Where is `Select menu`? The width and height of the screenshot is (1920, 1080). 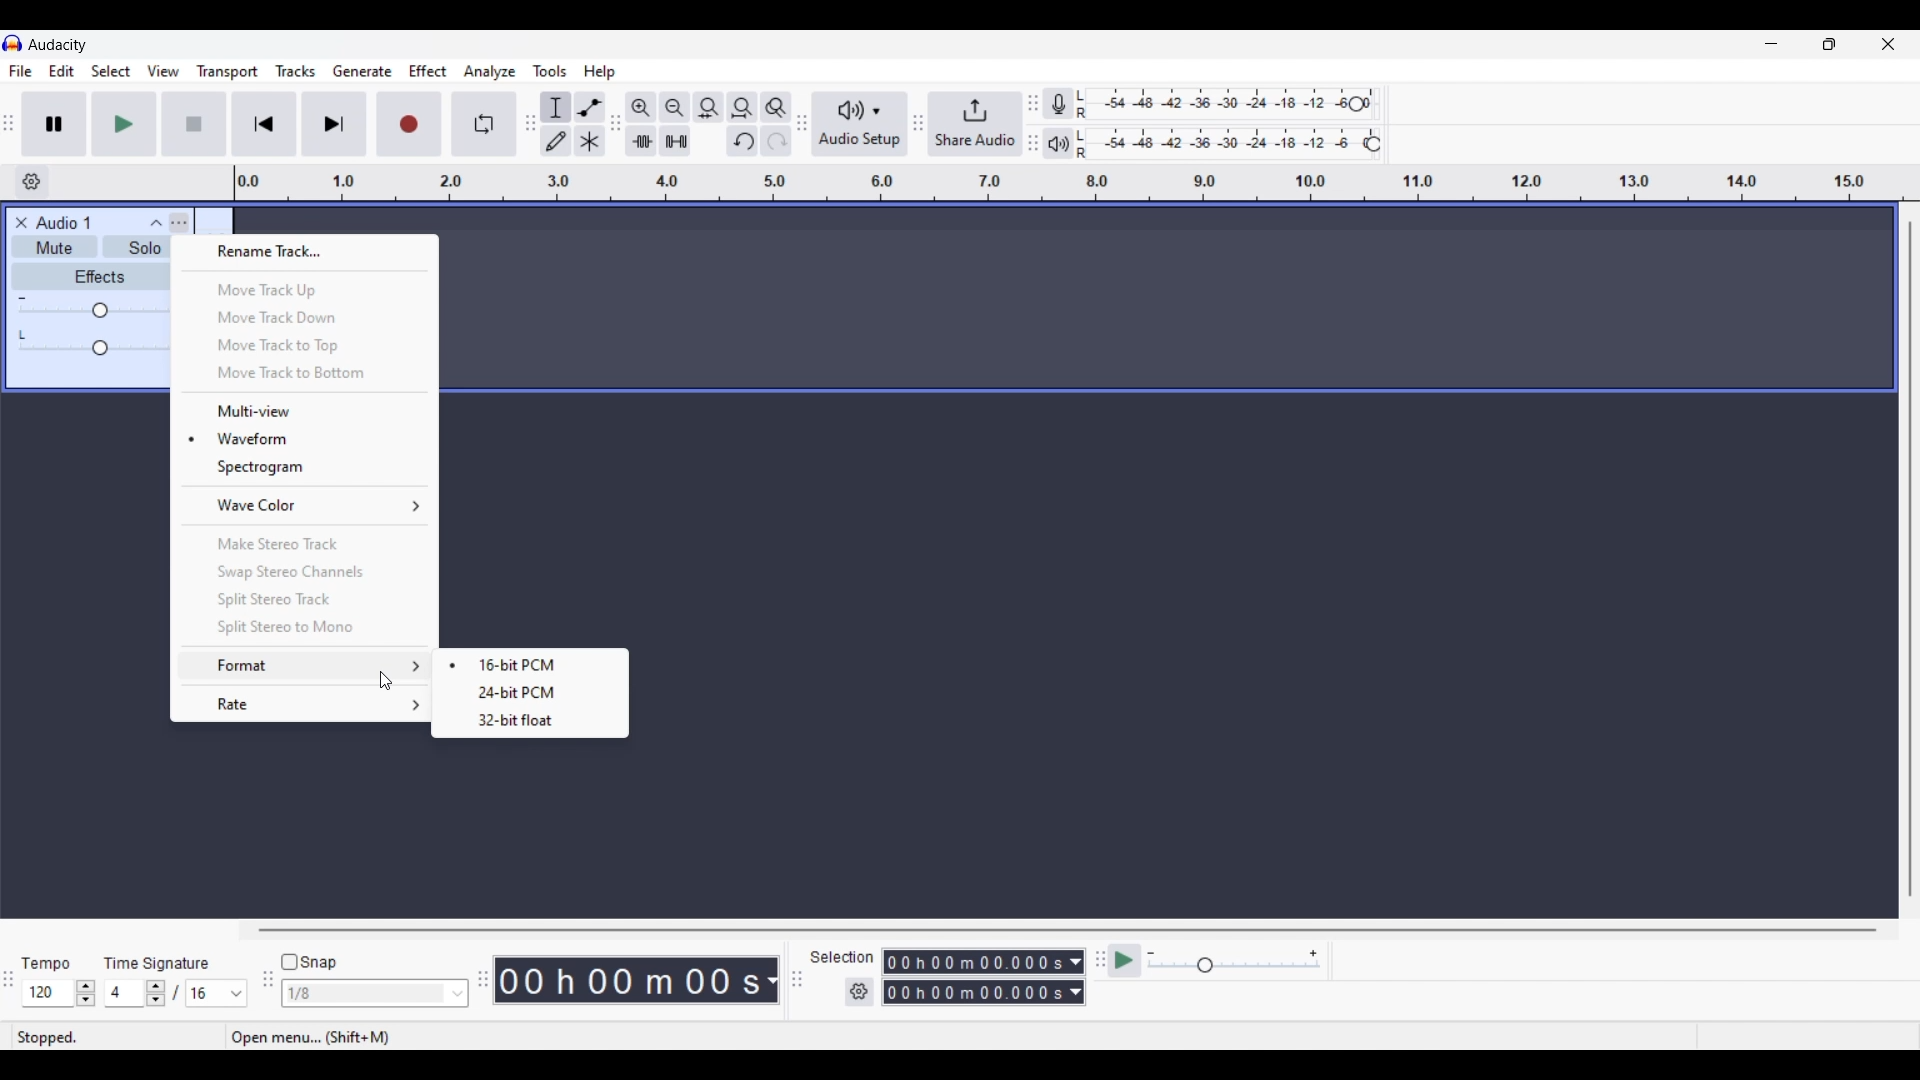 Select menu is located at coordinates (111, 72).